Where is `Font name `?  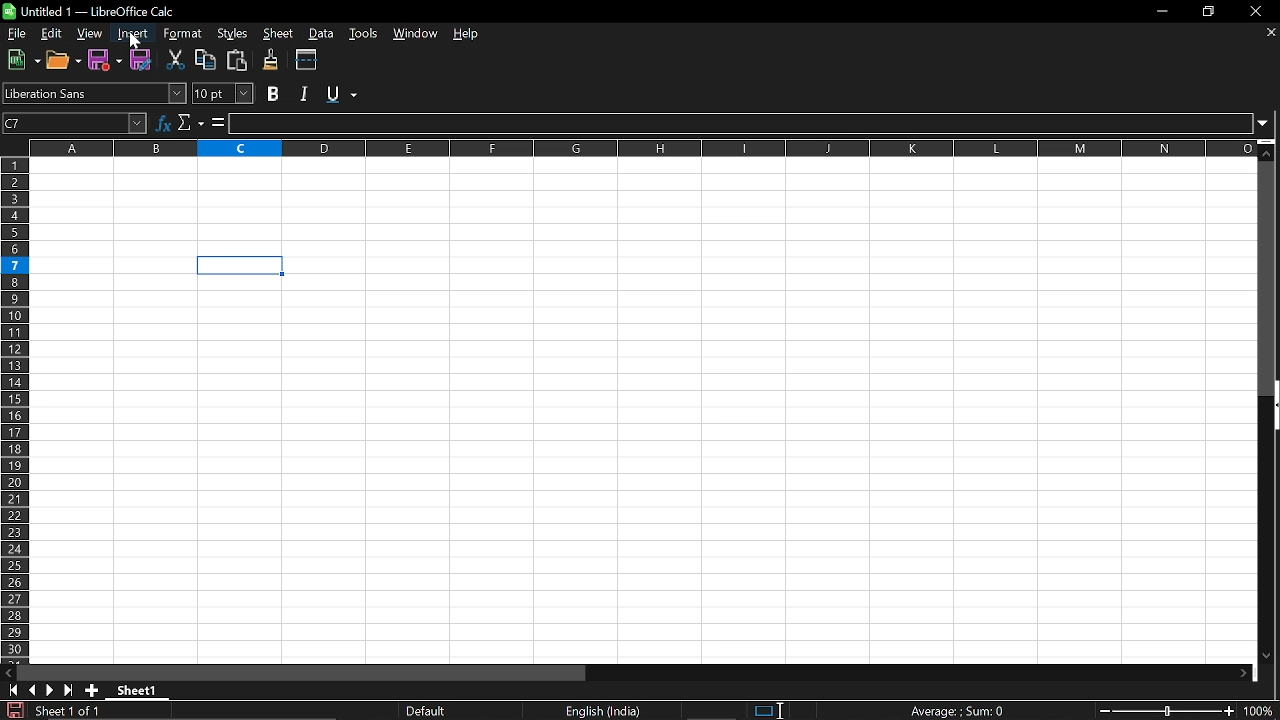
Font name  is located at coordinates (94, 93).